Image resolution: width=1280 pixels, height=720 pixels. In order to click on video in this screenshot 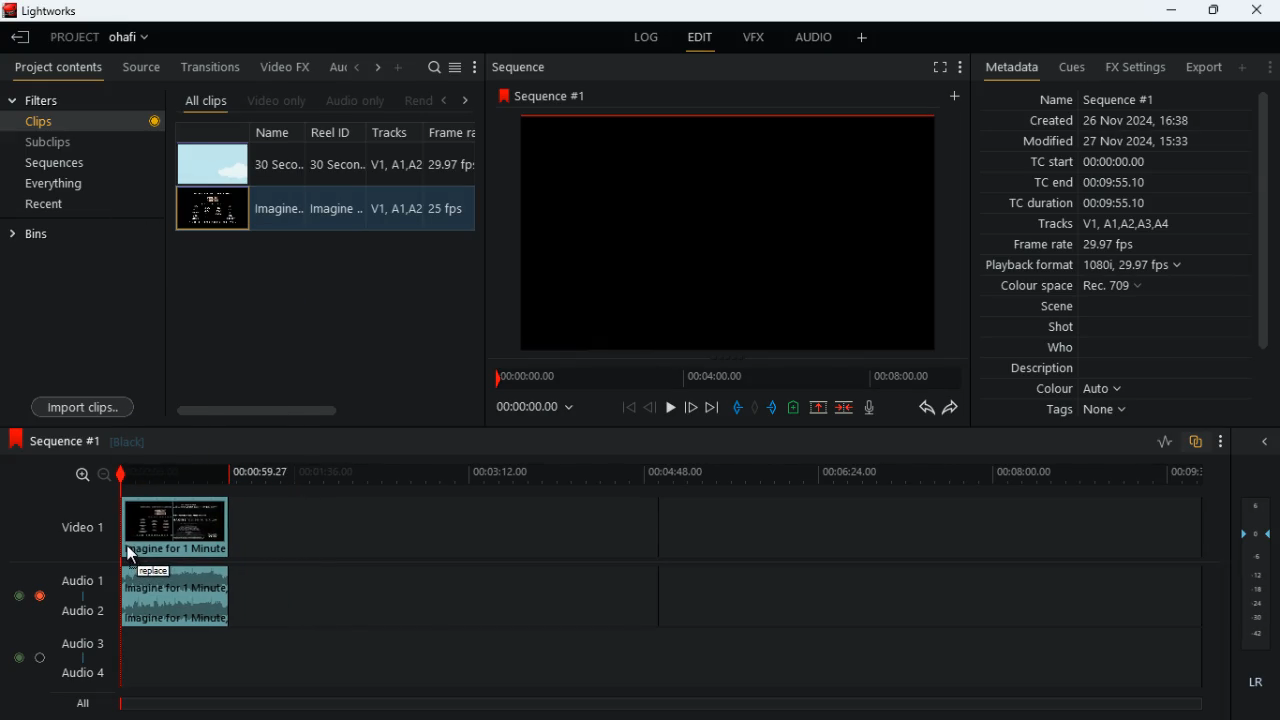, I will do `click(212, 208)`.